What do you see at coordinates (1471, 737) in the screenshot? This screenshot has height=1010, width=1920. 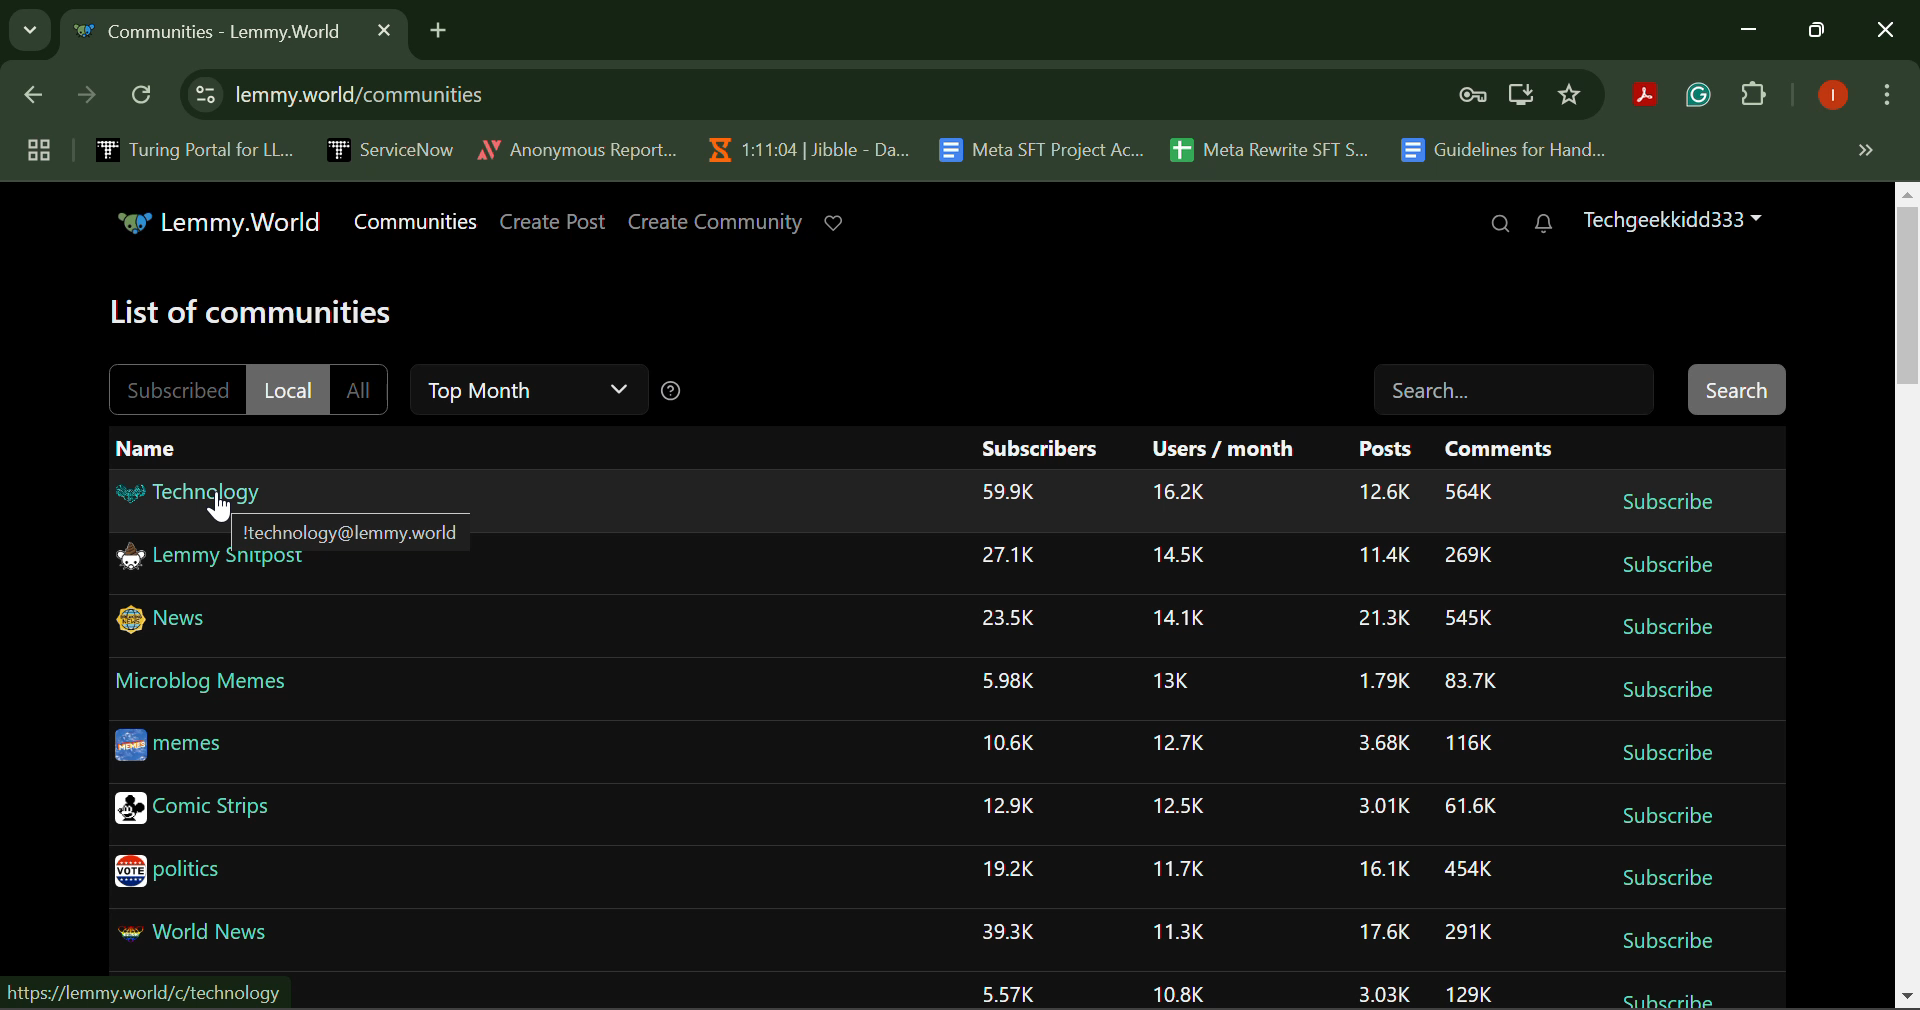 I see `Comments Column Values` at bounding box center [1471, 737].